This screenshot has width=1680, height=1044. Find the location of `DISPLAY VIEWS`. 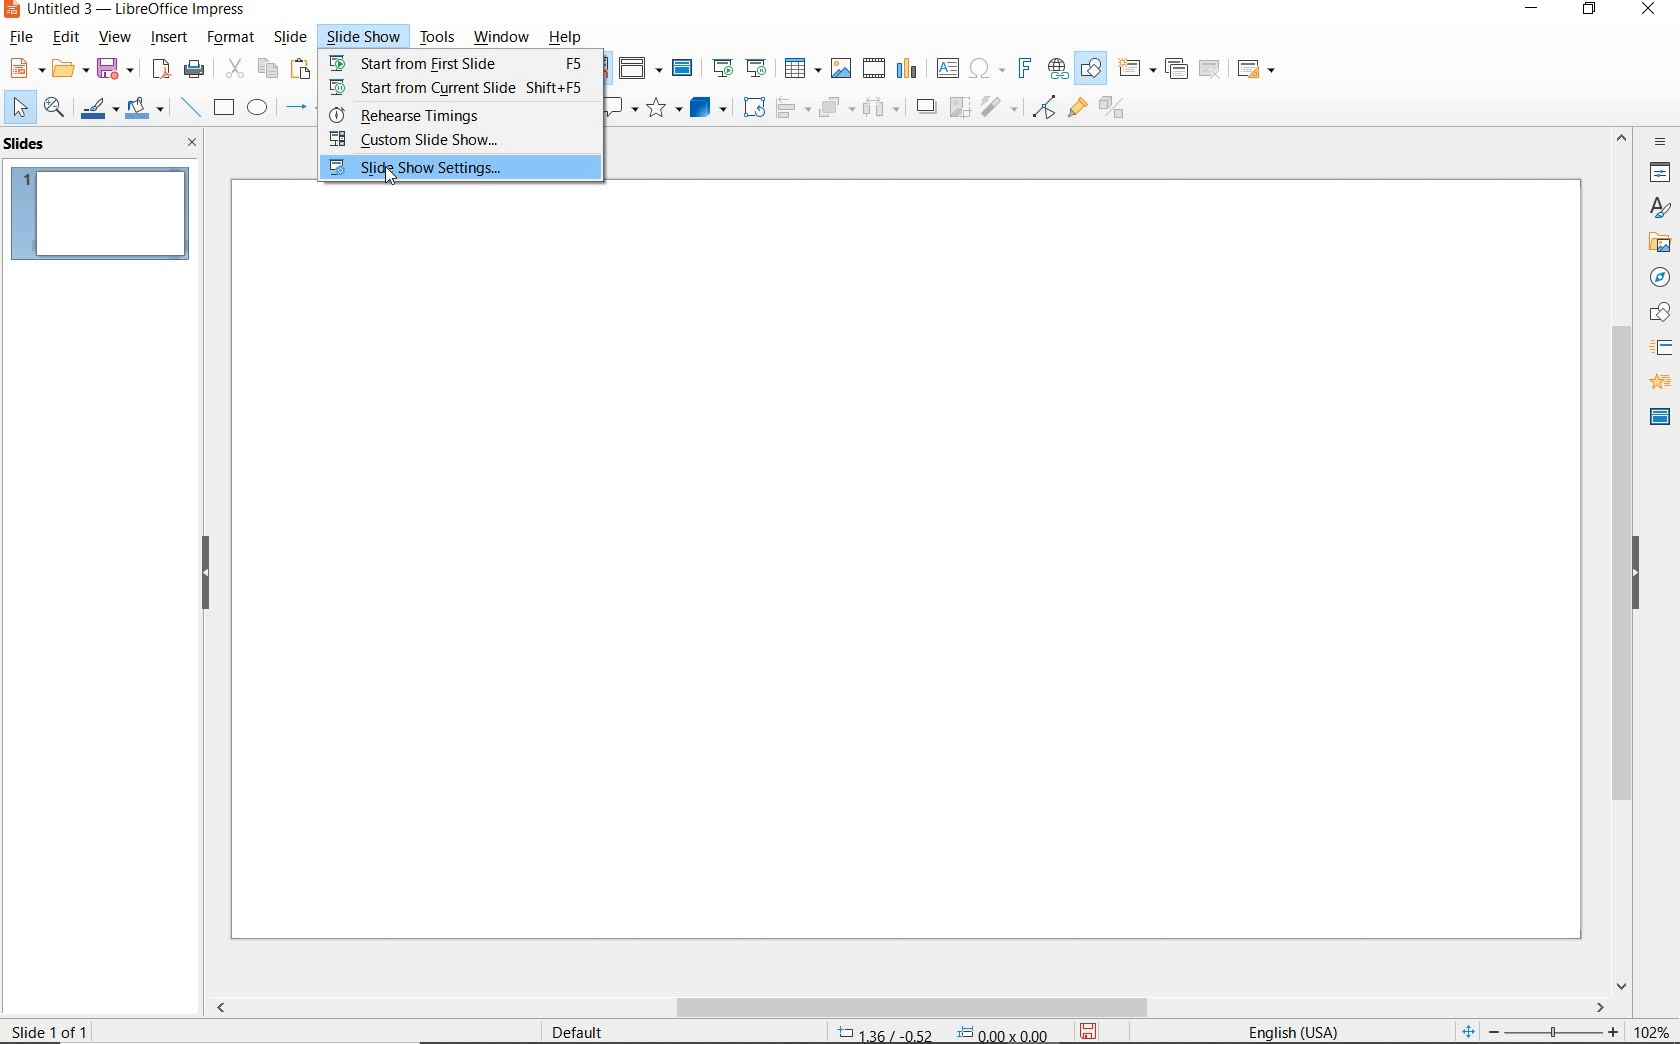

DISPLAY VIEWS is located at coordinates (641, 68).